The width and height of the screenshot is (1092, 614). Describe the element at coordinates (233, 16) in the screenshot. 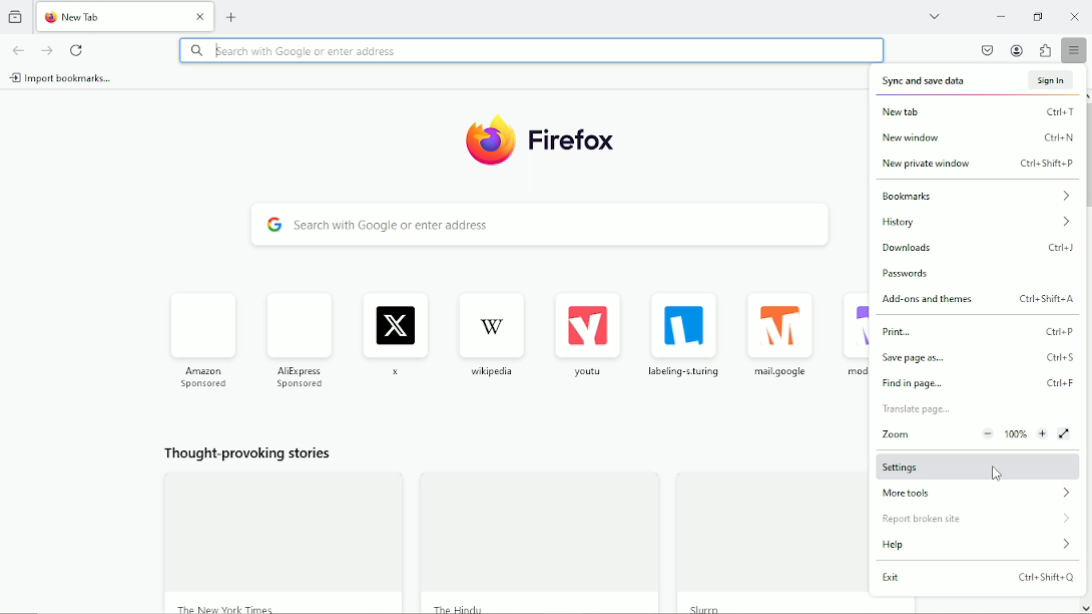

I see `New tab` at that location.